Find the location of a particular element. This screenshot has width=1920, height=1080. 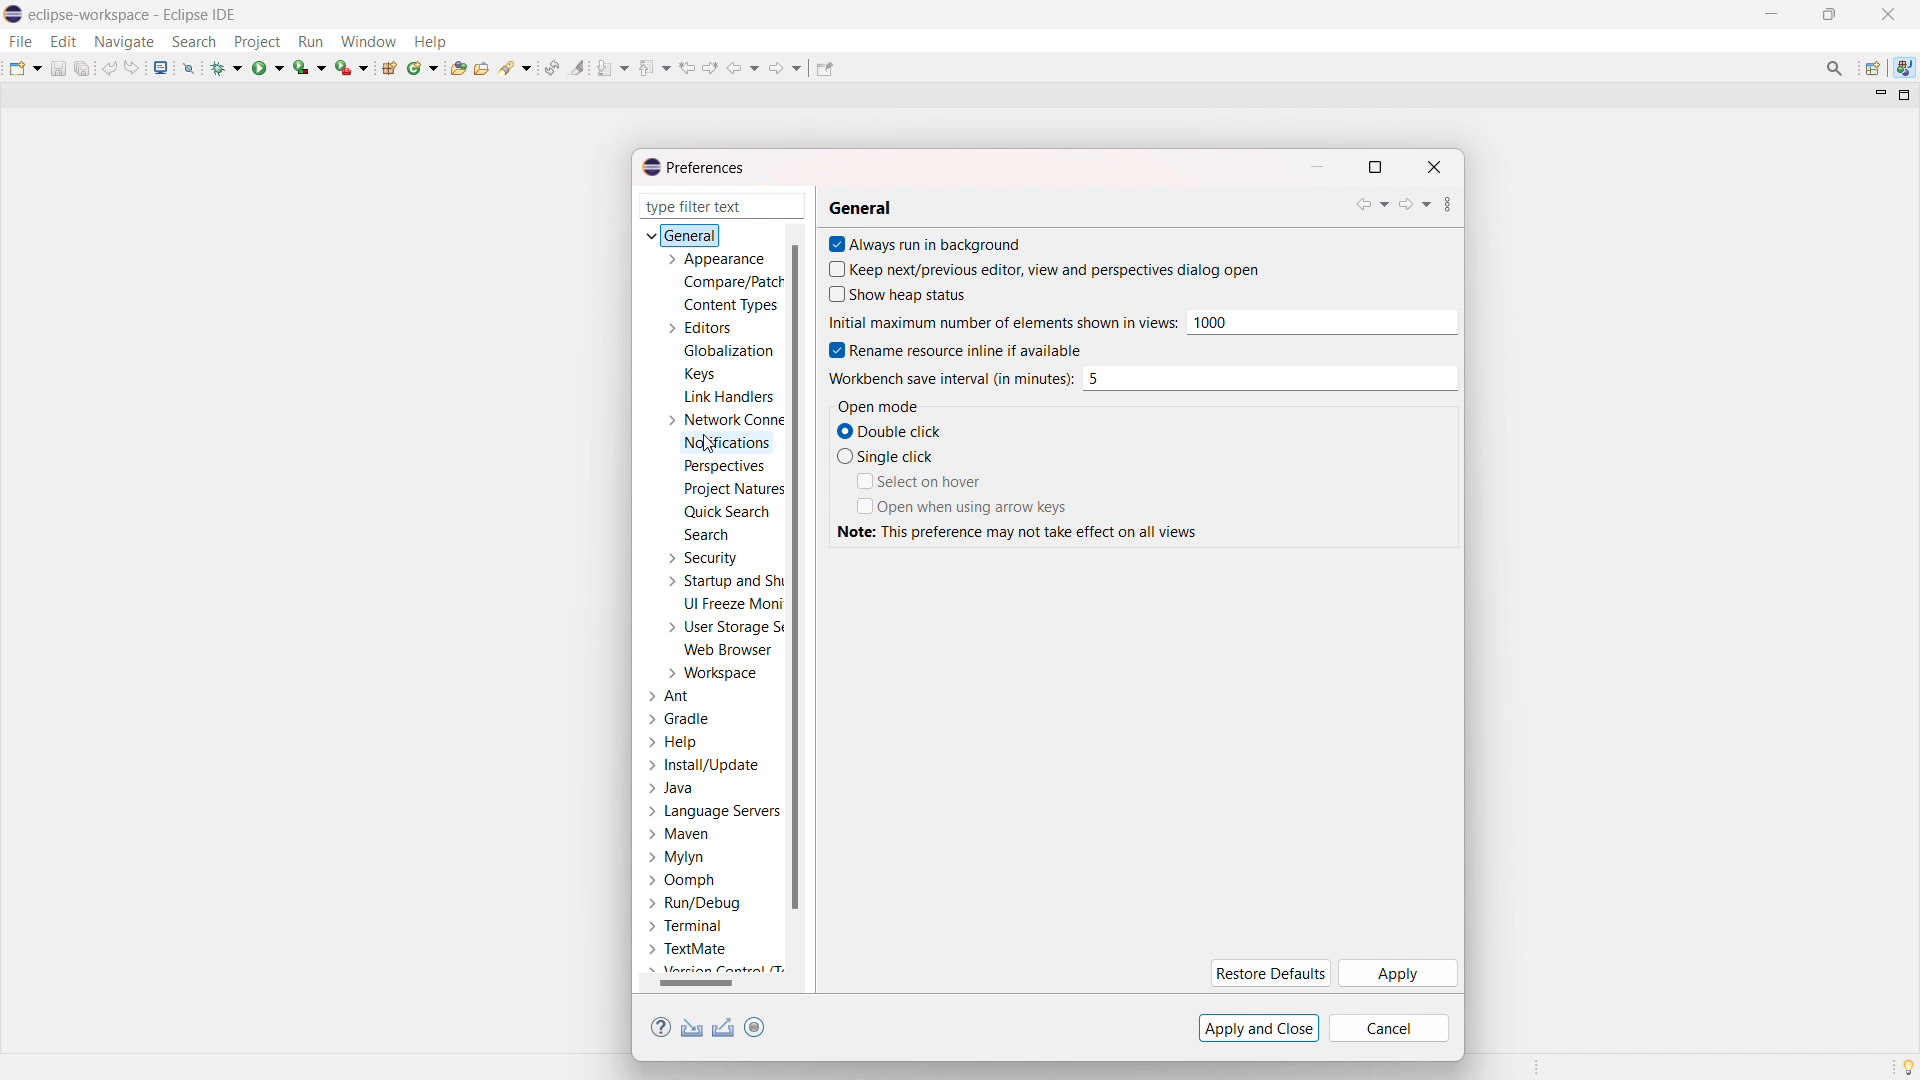

scrollbar is located at coordinates (710, 983).